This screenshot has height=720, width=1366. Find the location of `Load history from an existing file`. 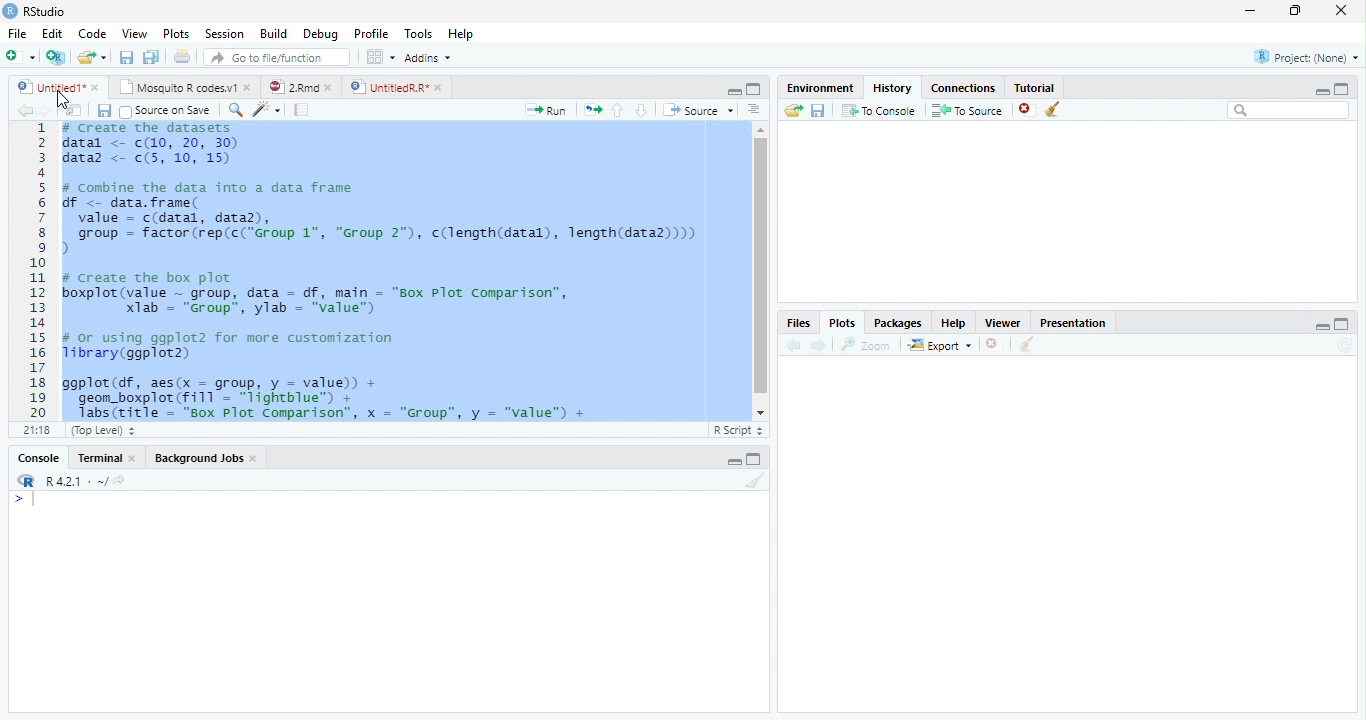

Load history from an existing file is located at coordinates (793, 111).